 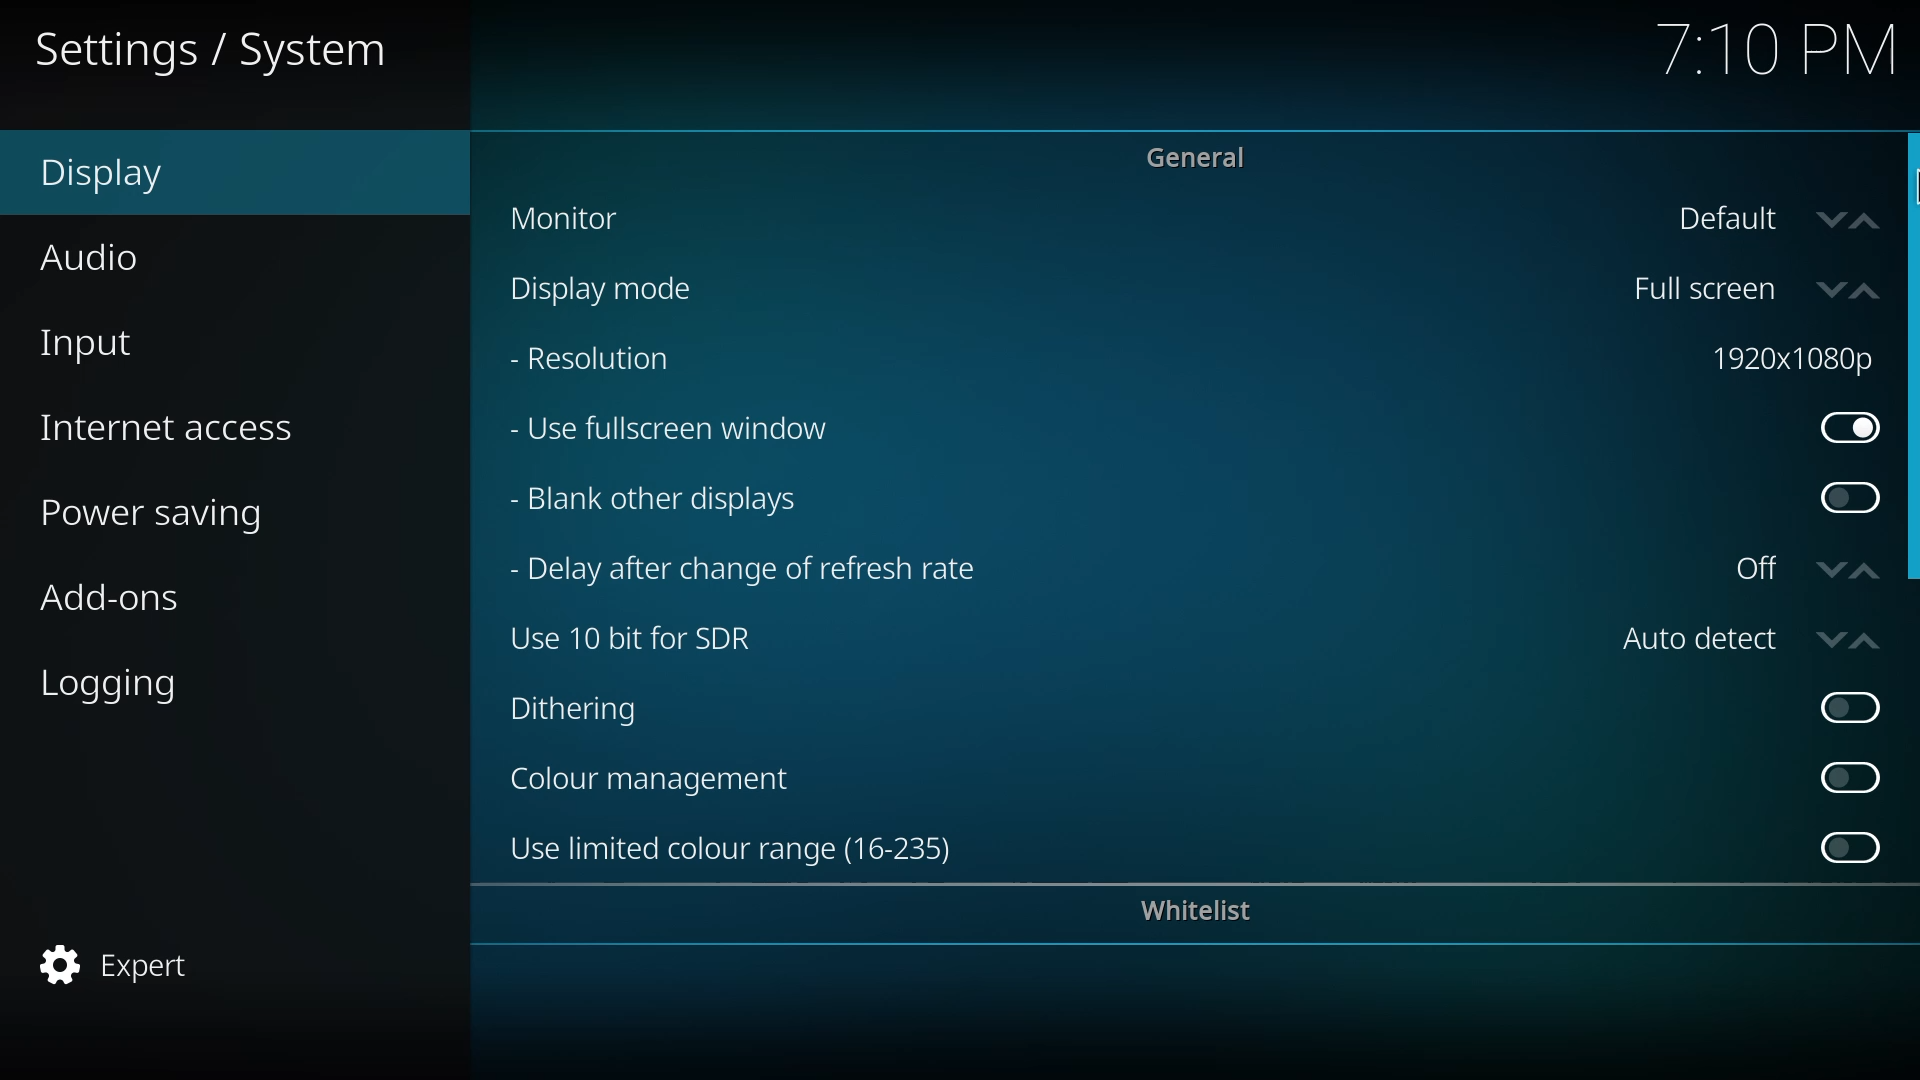 What do you see at coordinates (1758, 291) in the screenshot?
I see `fullscreen` at bounding box center [1758, 291].